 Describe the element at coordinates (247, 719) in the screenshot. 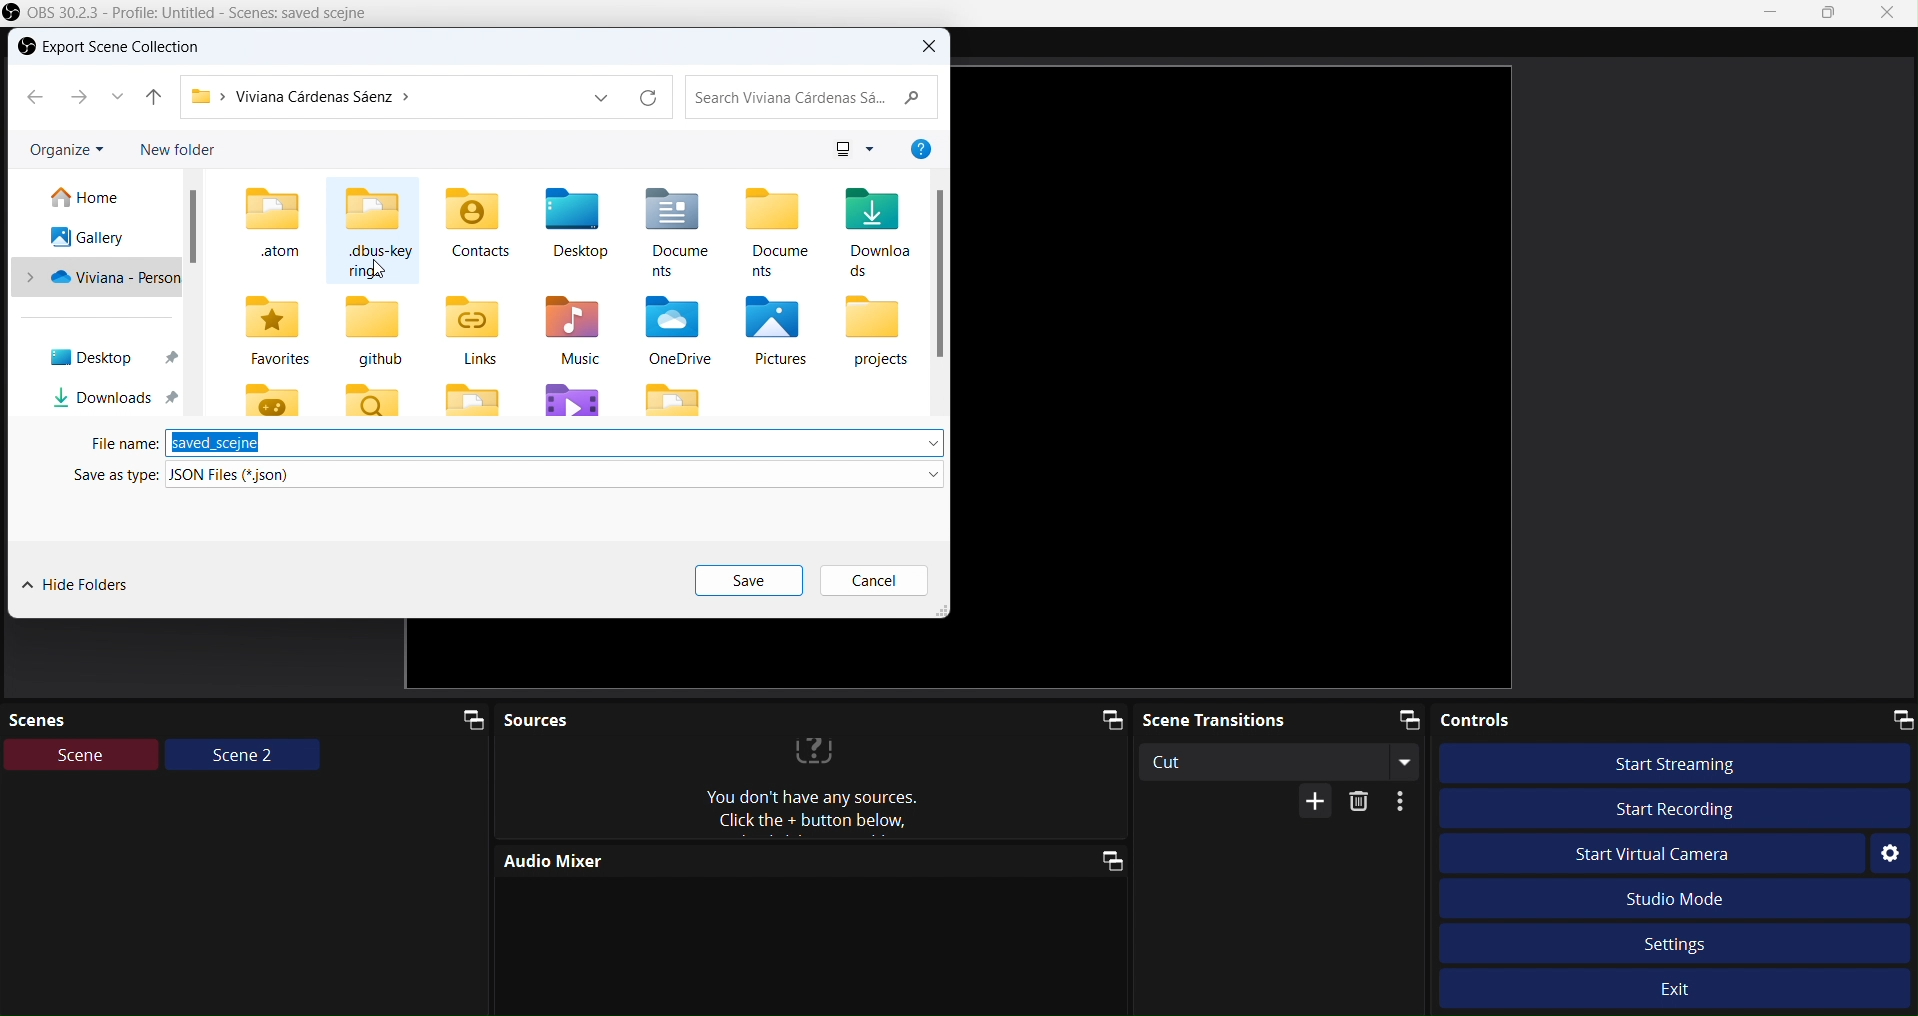

I see `Scenes` at that location.